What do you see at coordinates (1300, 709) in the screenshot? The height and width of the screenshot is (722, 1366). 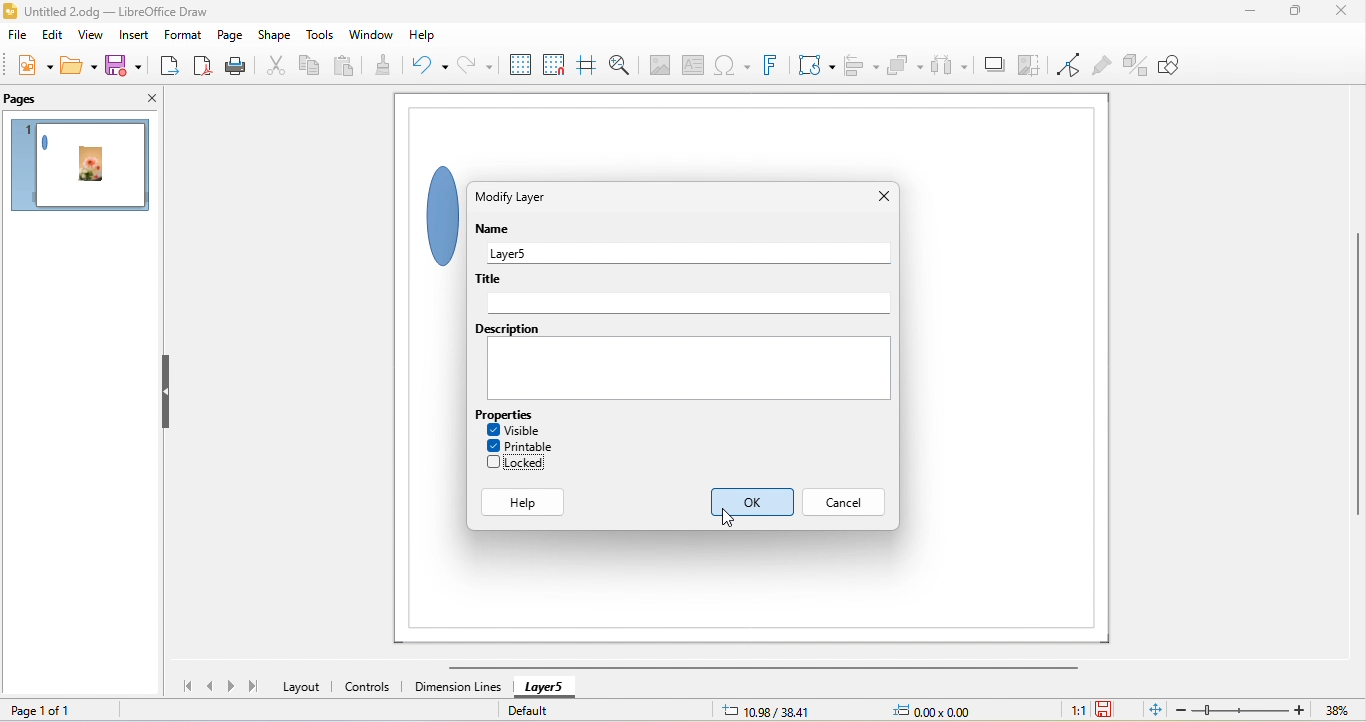 I see `zoom in` at bounding box center [1300, 709].